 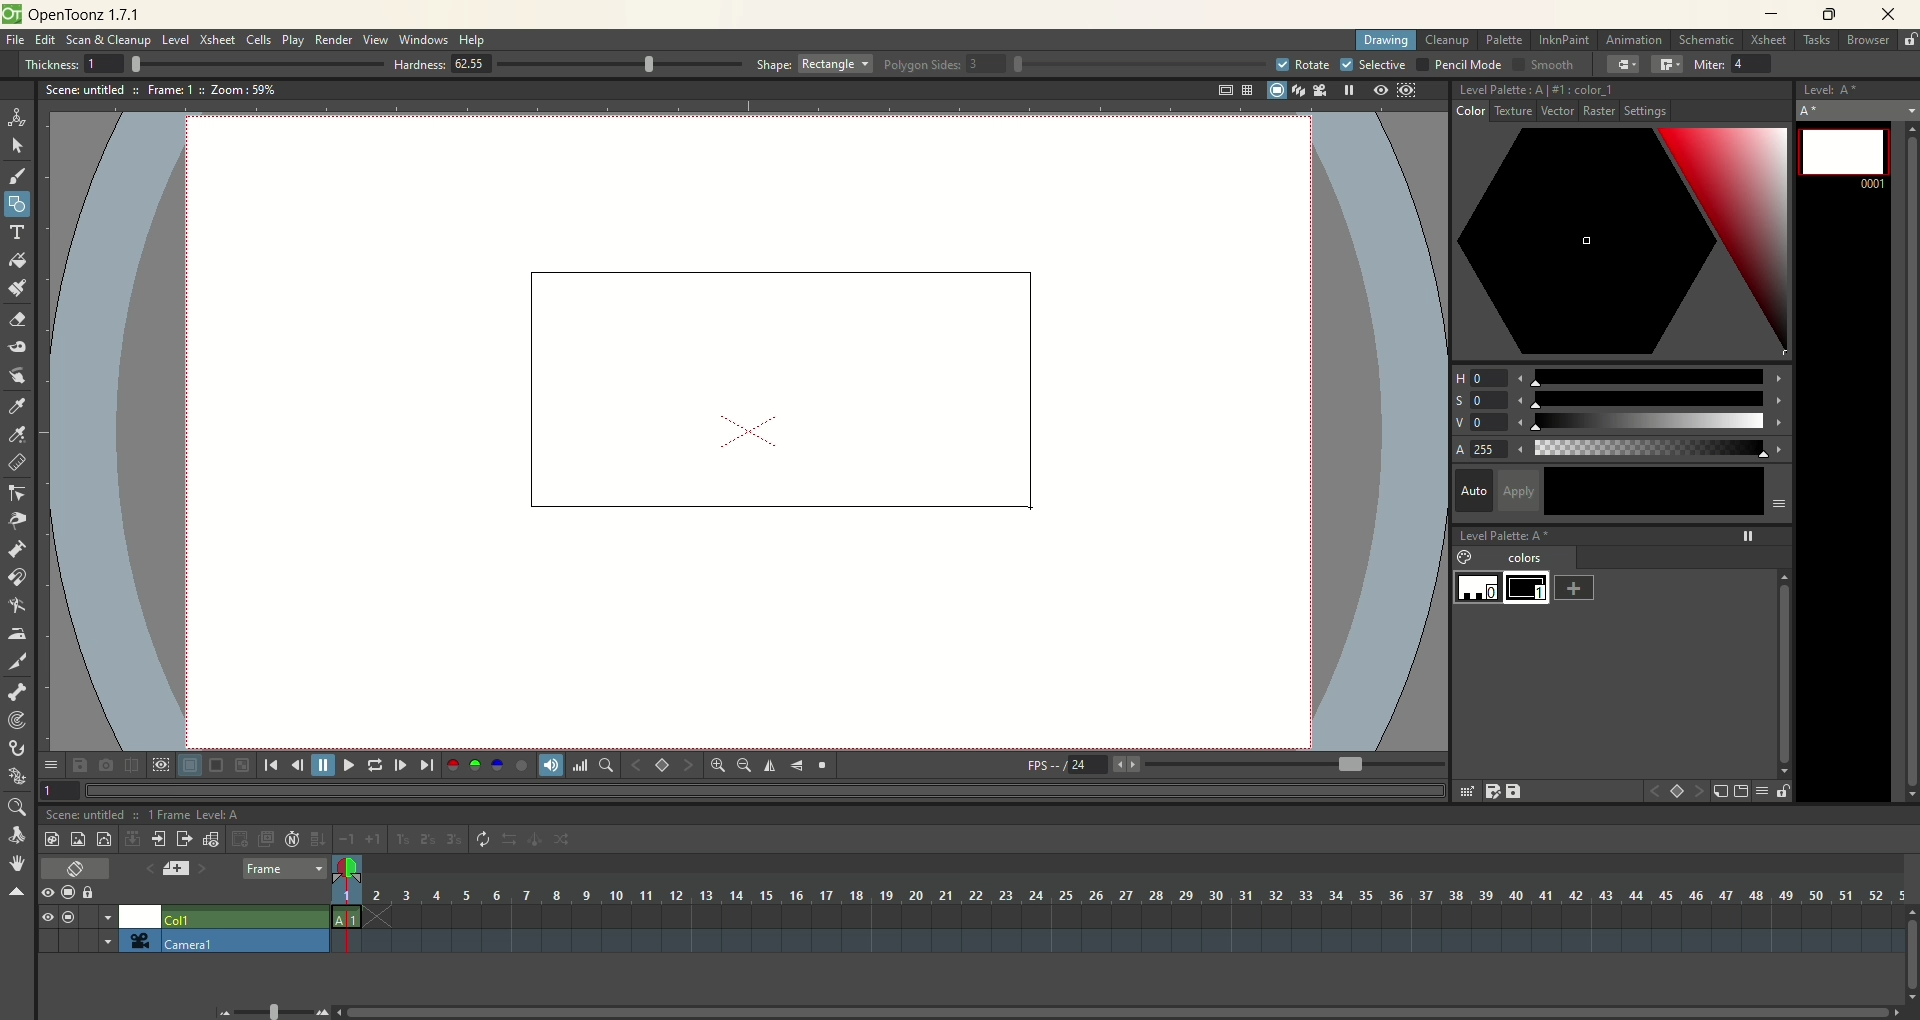 What do you see at coordinates (19, 41) in the screenshot?
I see `file` at bounding box center [19, 41].